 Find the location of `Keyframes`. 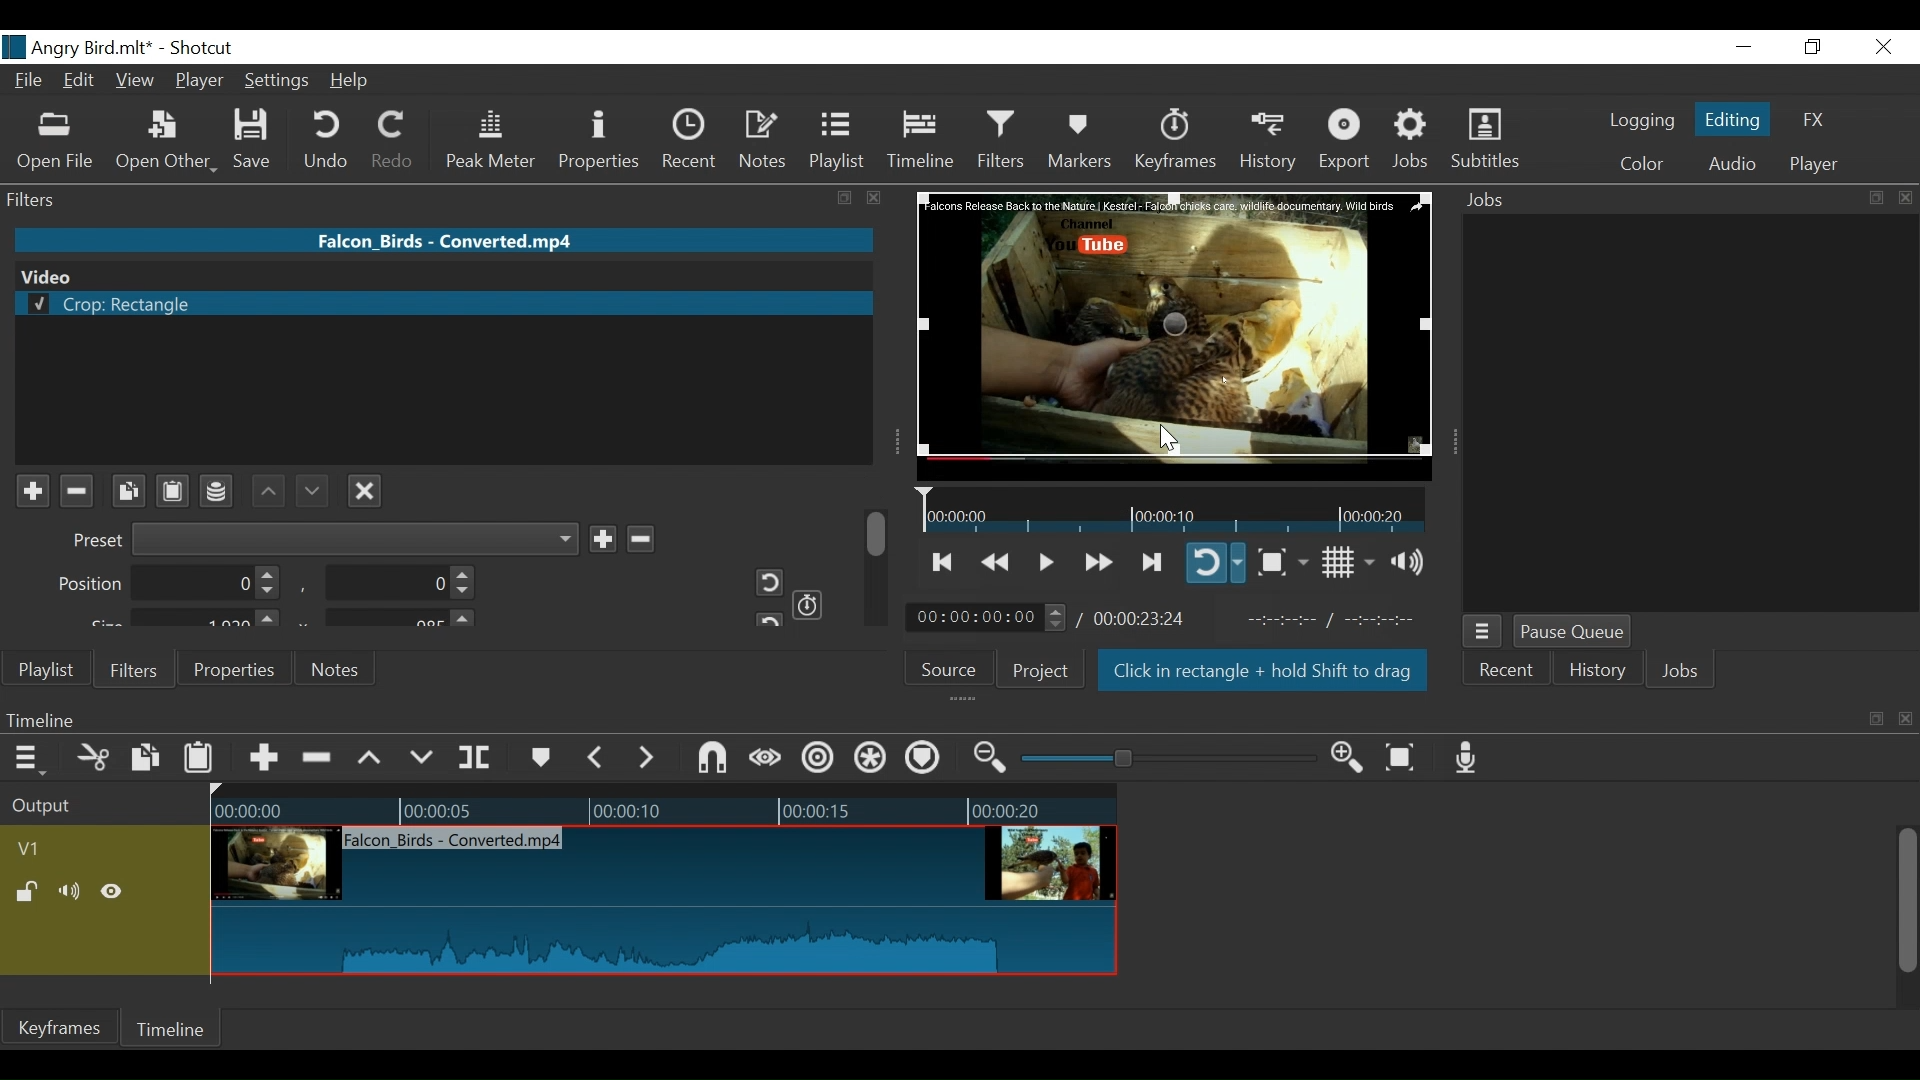

Keyframes is located at coordinates (59, 1027).